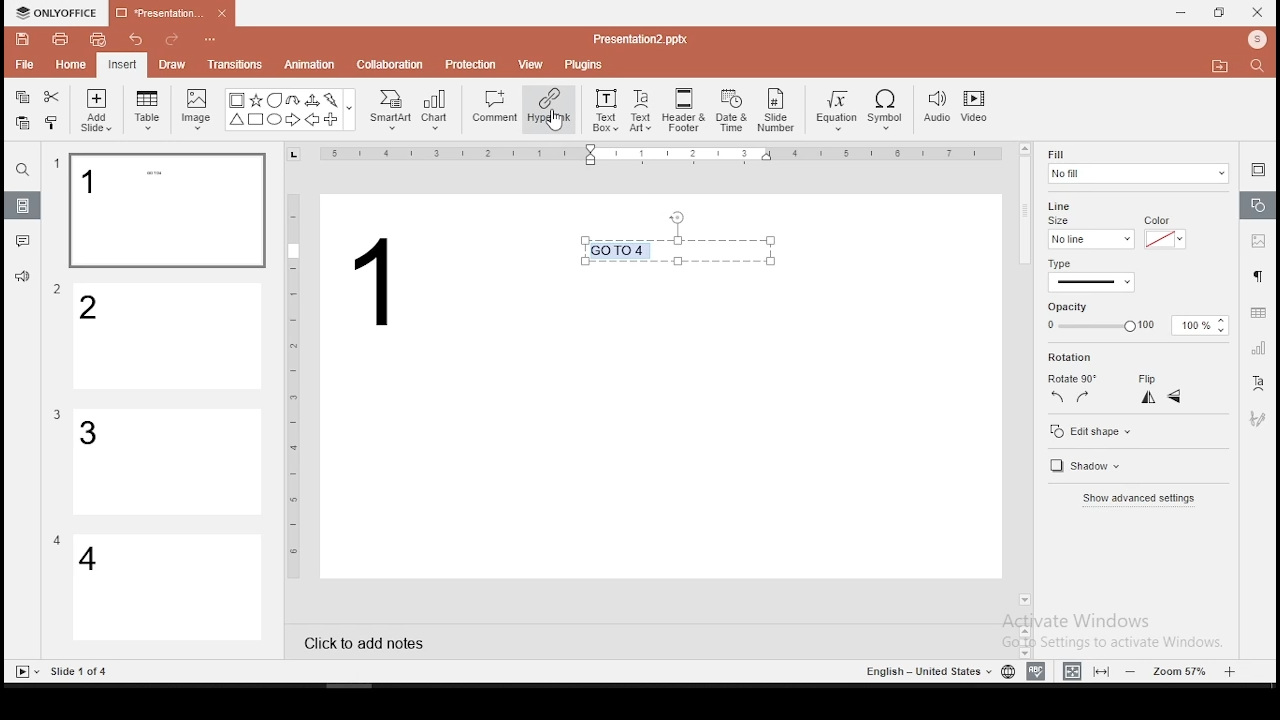 The width and height of the screenshot is (1280, 720). I want to click on Cursor, so click(556, 122).